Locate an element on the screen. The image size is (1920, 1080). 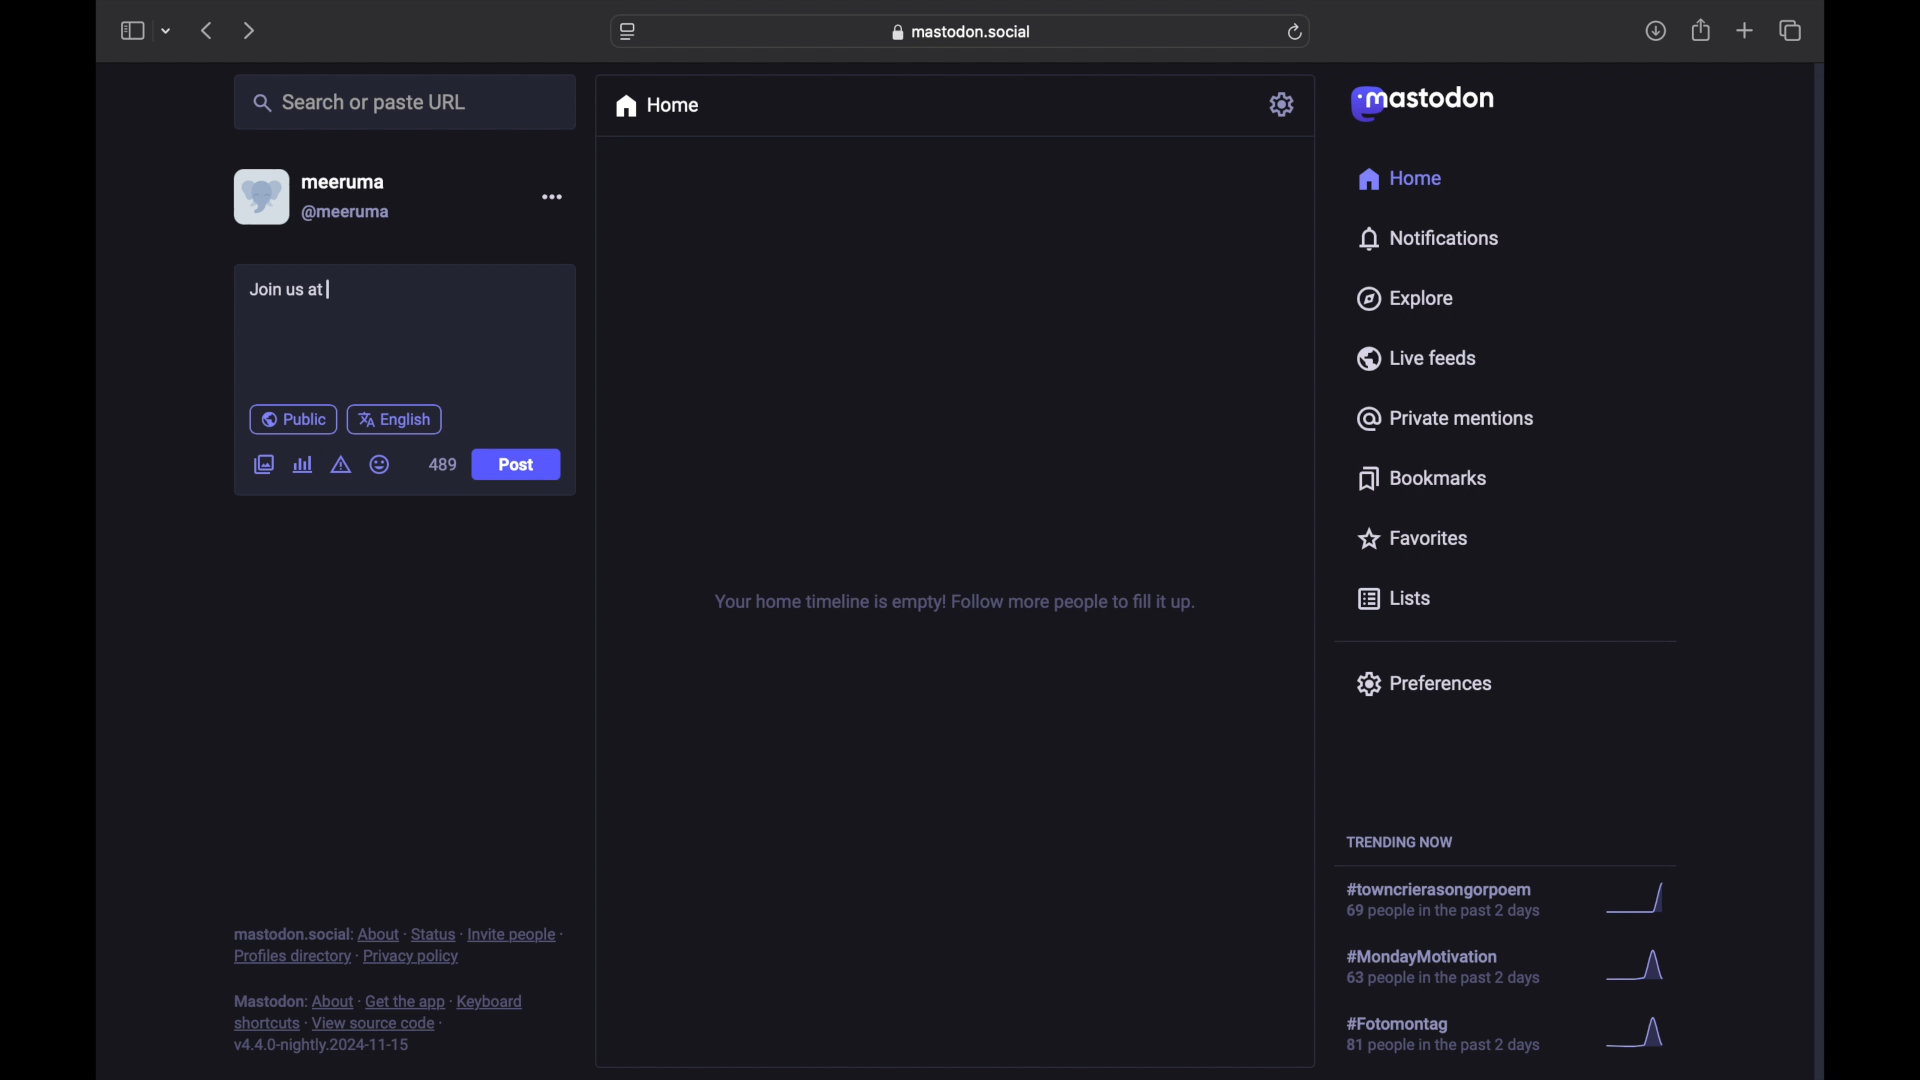
add image is located at coordinates (263, 466).